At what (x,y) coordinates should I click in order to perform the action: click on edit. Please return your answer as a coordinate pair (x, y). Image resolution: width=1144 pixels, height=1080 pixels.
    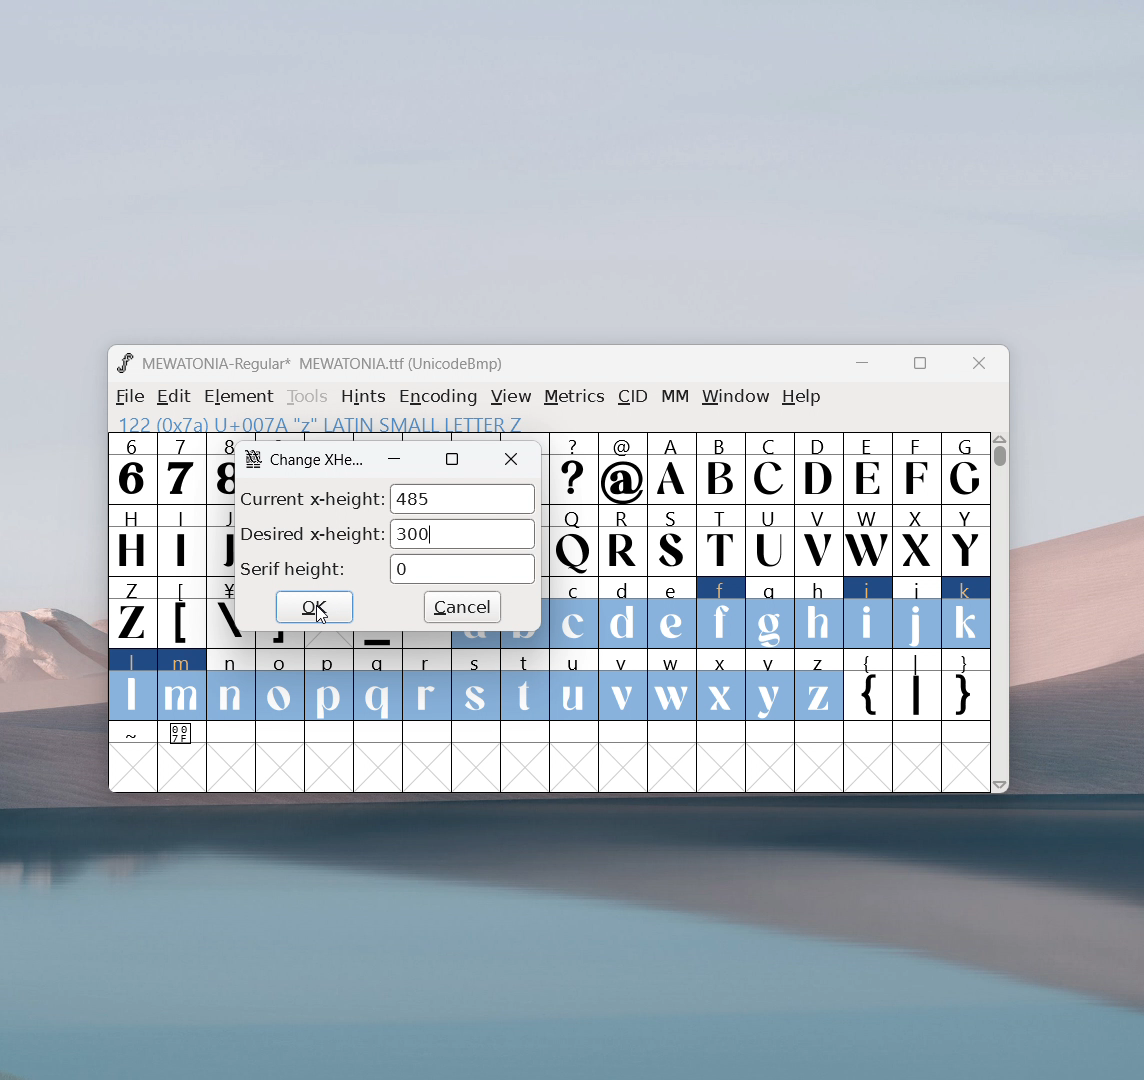
    Looking at the image, I should click on (175, 397).